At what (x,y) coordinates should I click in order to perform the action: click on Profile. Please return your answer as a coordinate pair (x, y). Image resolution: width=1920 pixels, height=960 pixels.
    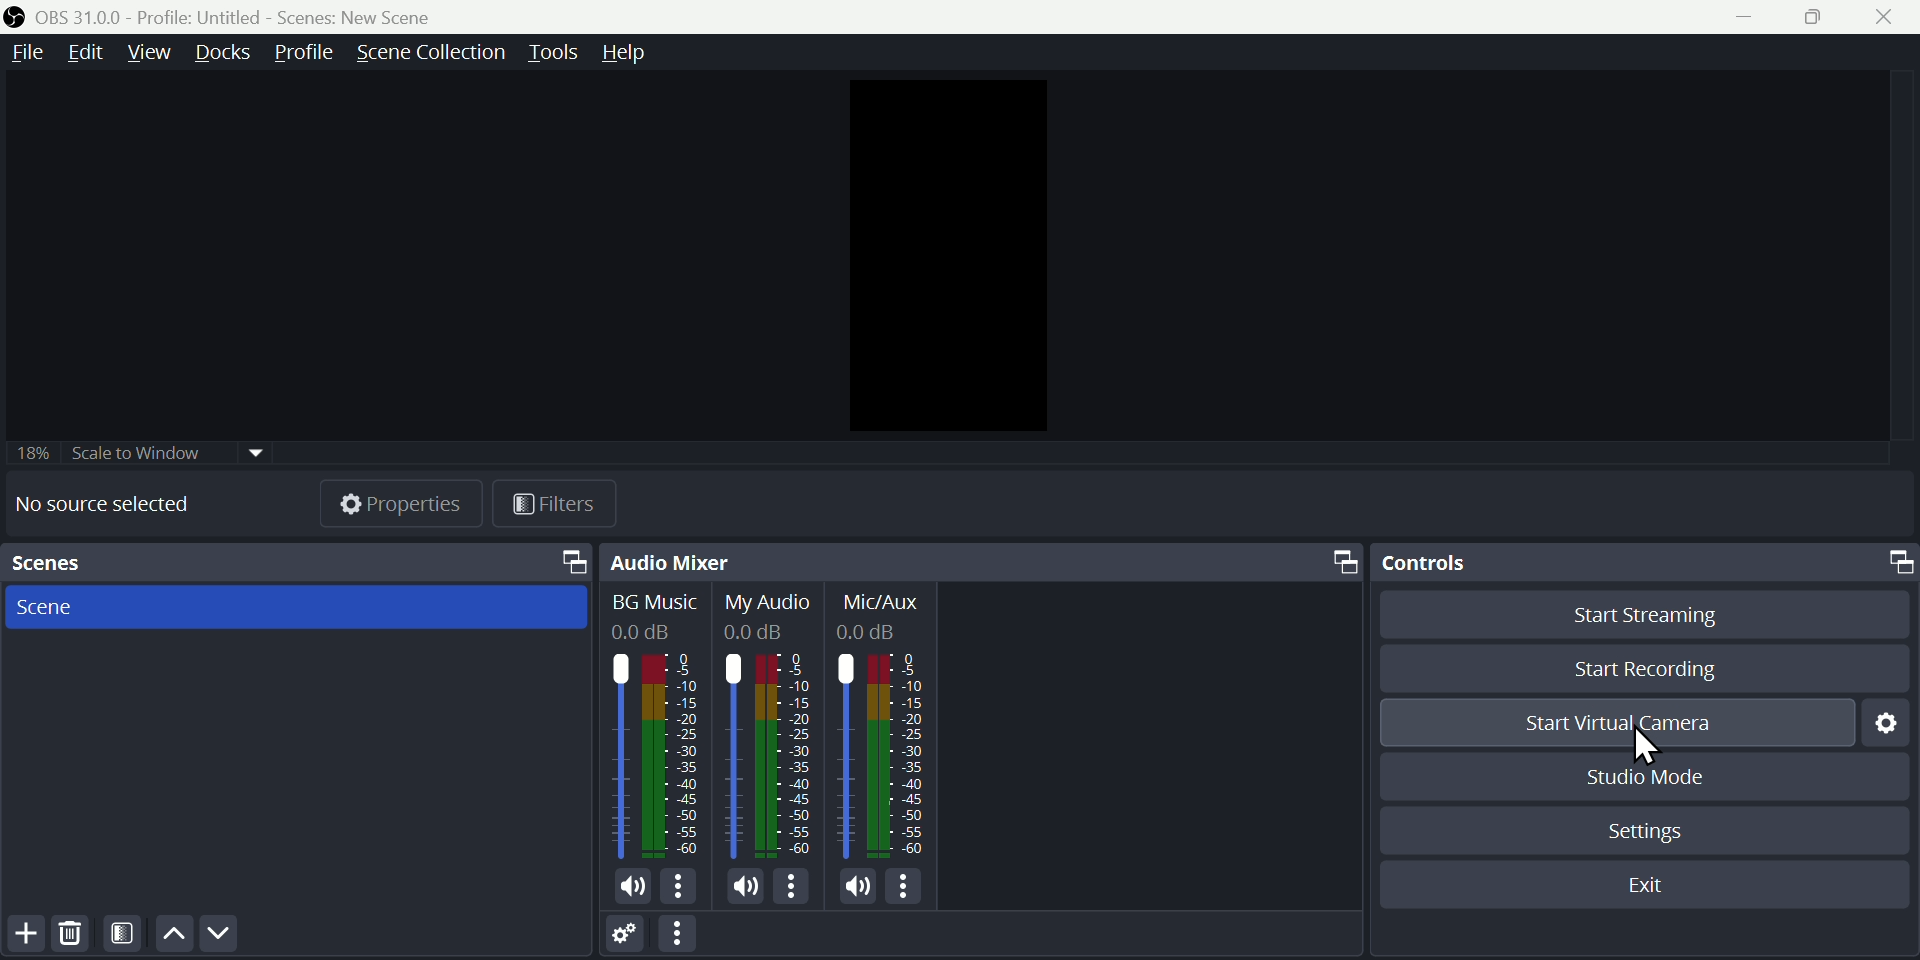
    Looking at the image, I should click on (310, 51).